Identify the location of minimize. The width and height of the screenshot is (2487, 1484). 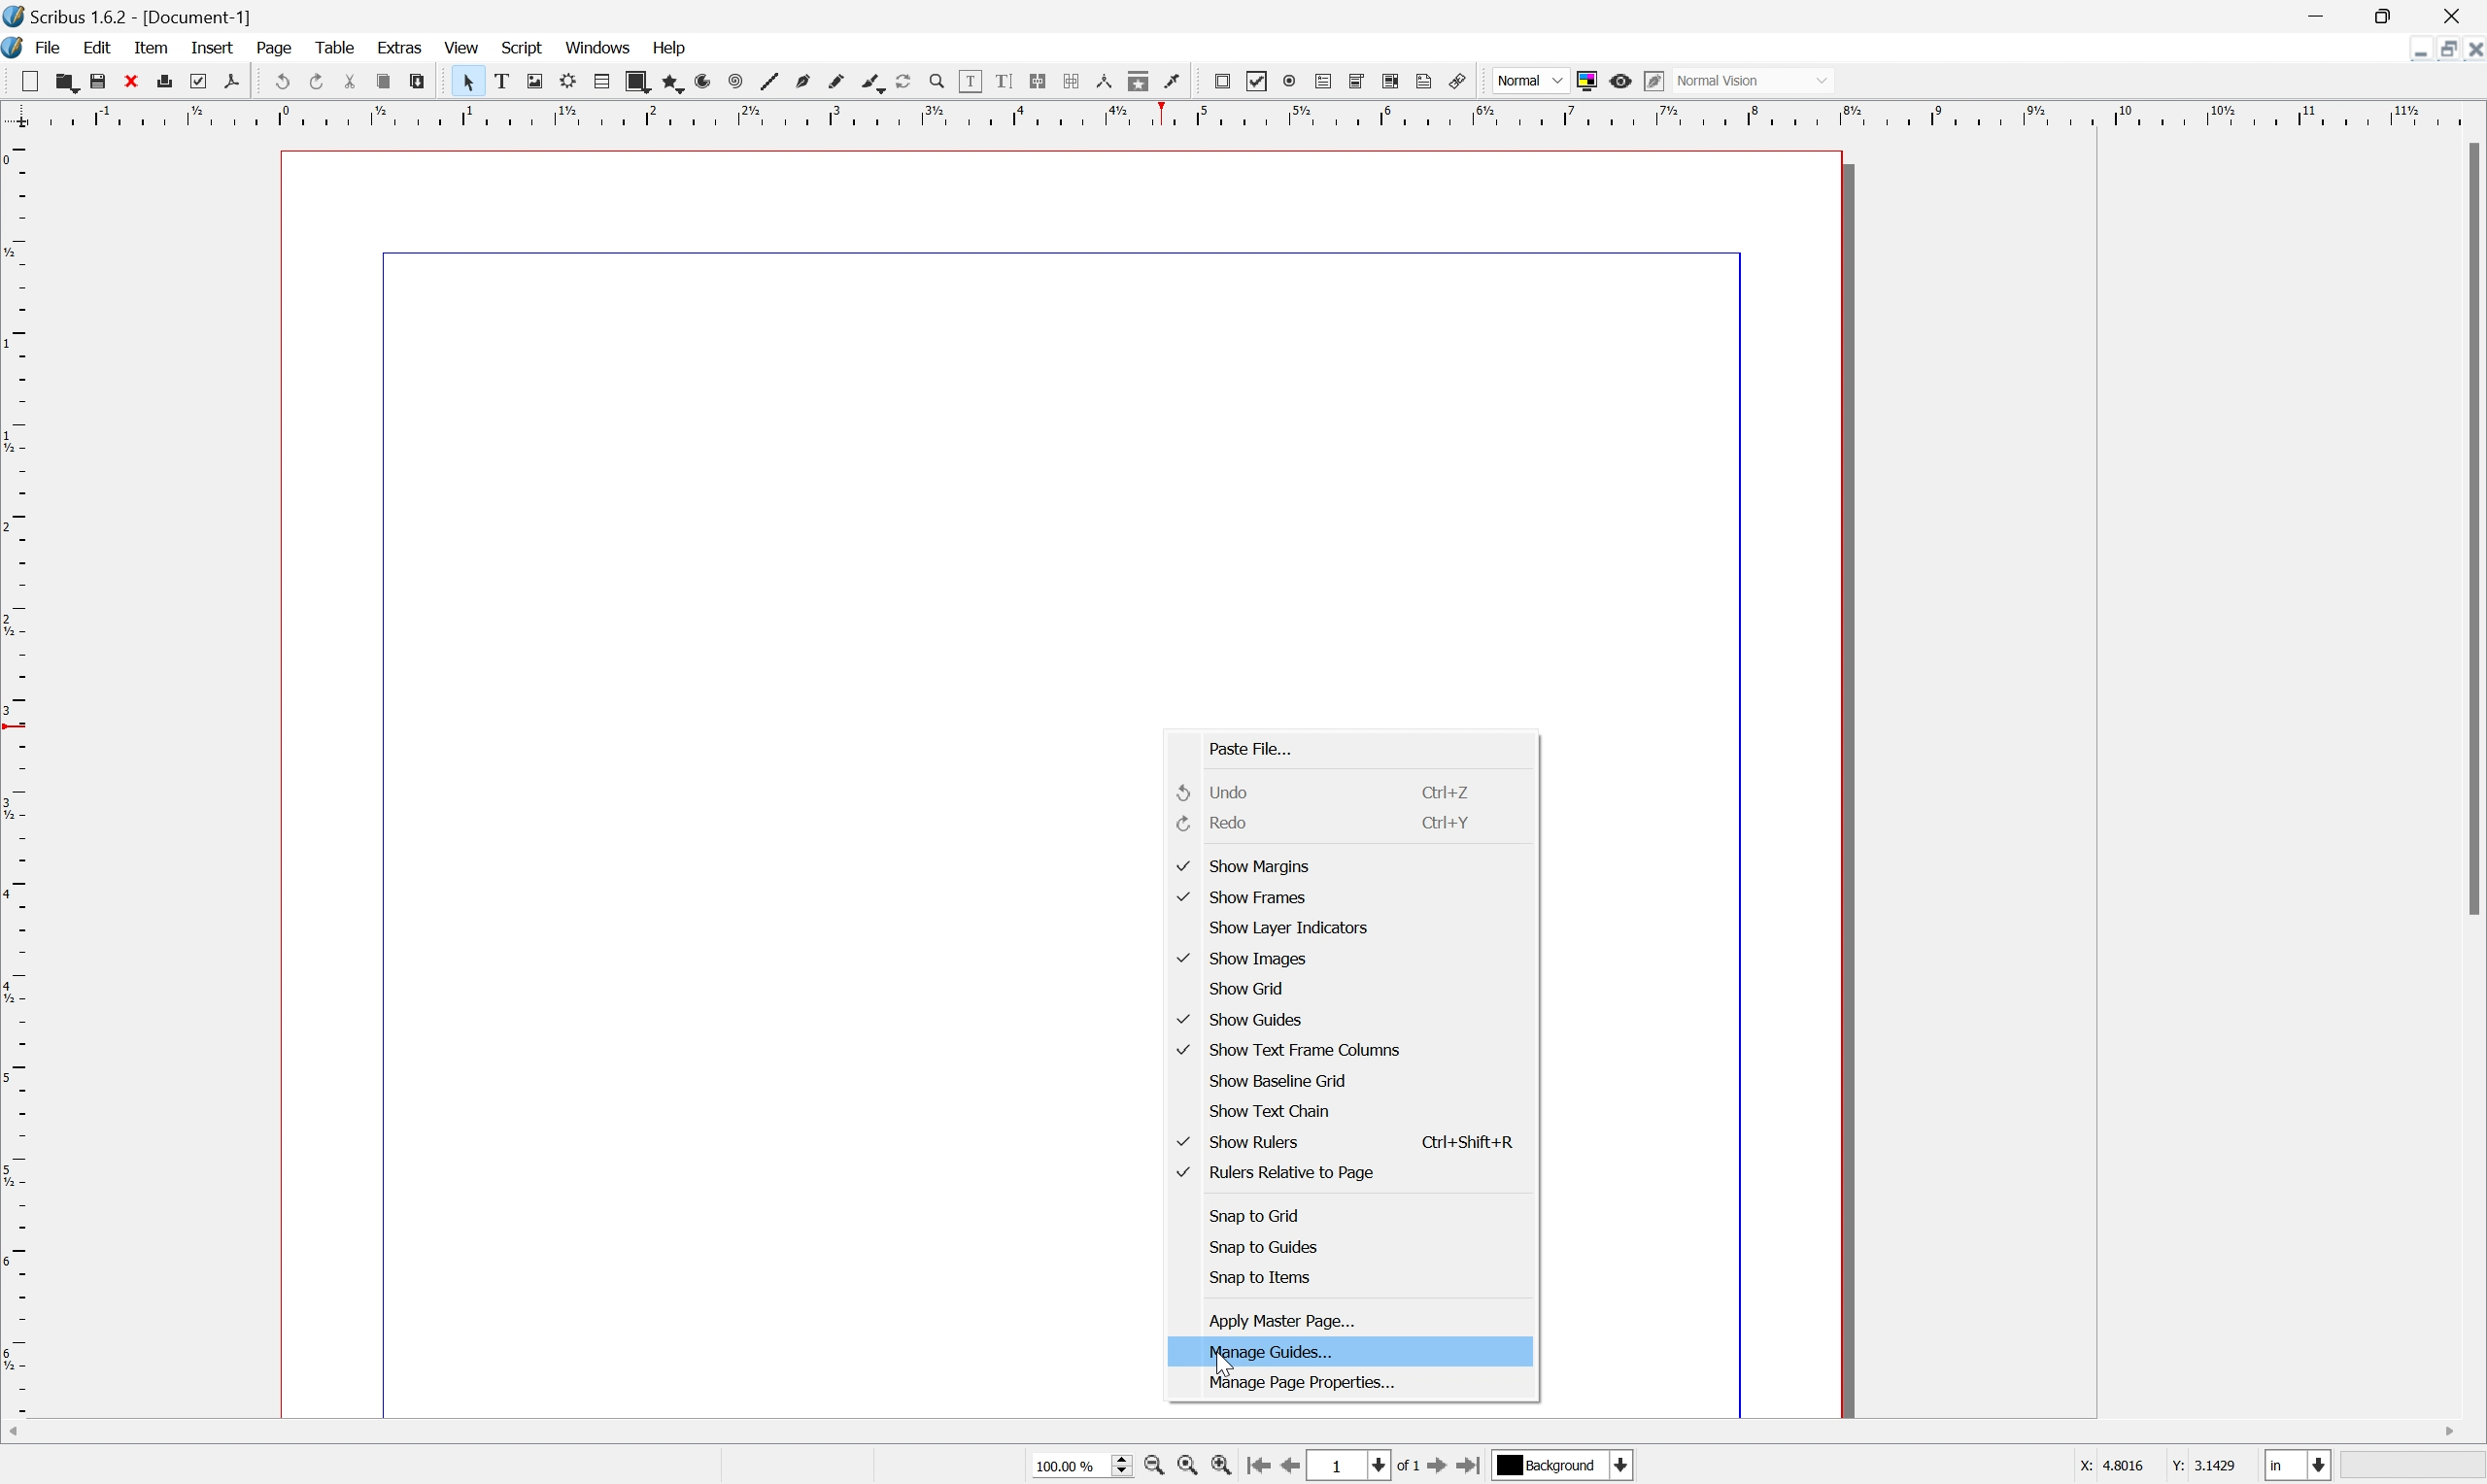
(2315, 13).